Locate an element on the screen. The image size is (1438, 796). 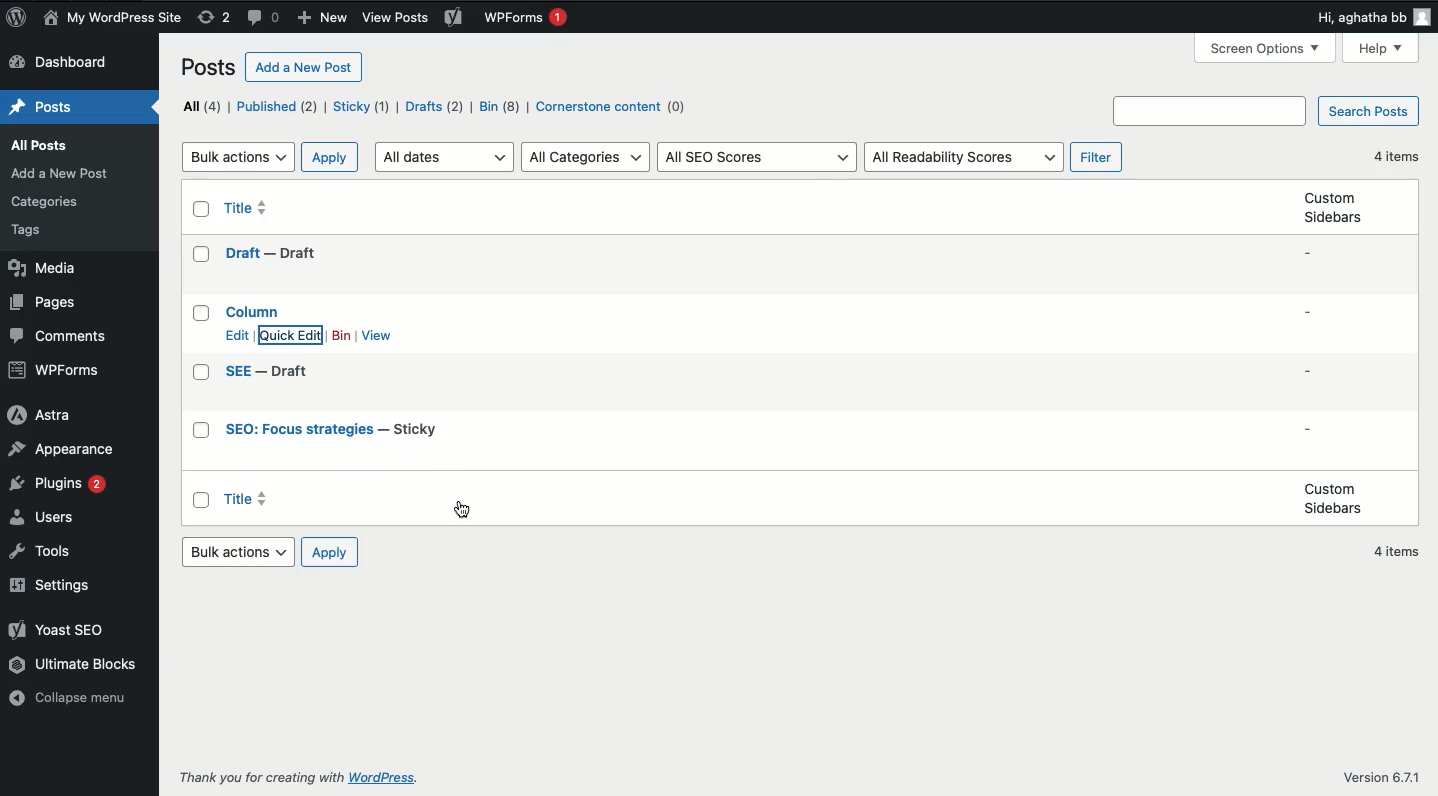
checkbox is located at coordinates (201, 312).